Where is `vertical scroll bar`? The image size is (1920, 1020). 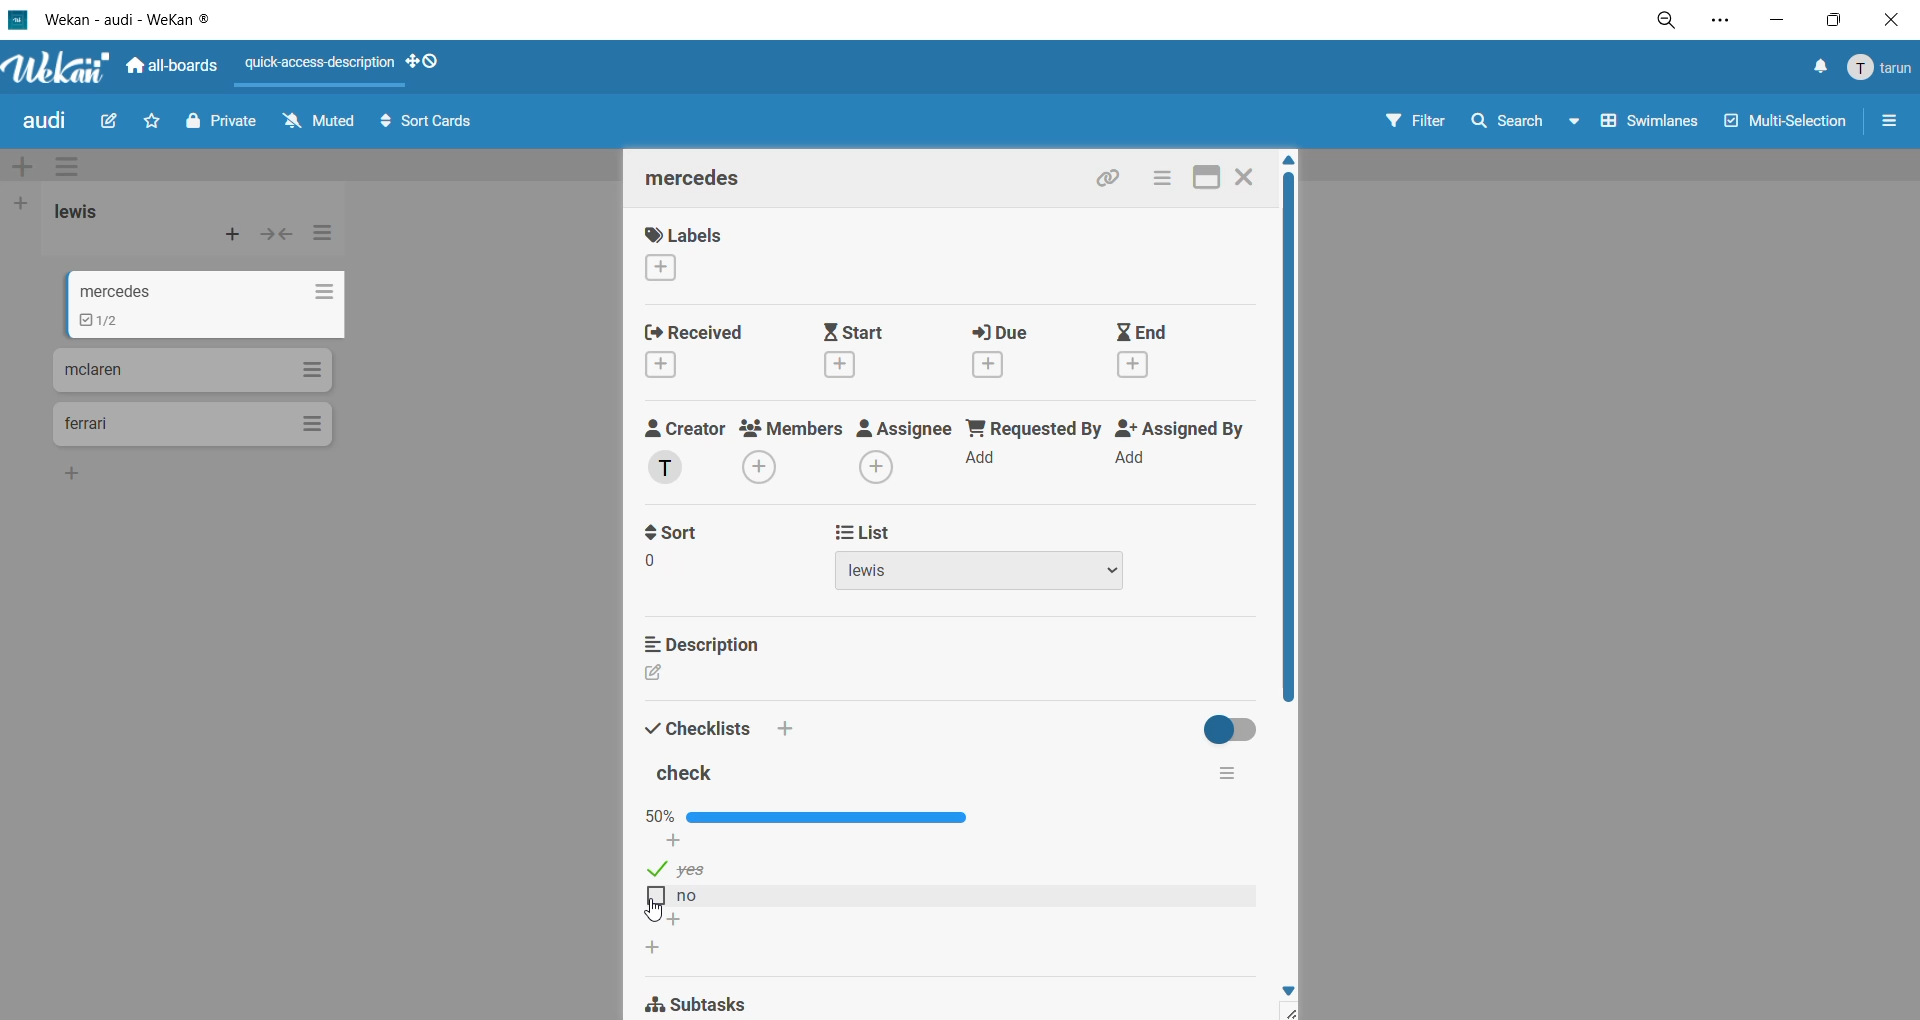
vertical scroll bar is located at coordinates (1288, 438).